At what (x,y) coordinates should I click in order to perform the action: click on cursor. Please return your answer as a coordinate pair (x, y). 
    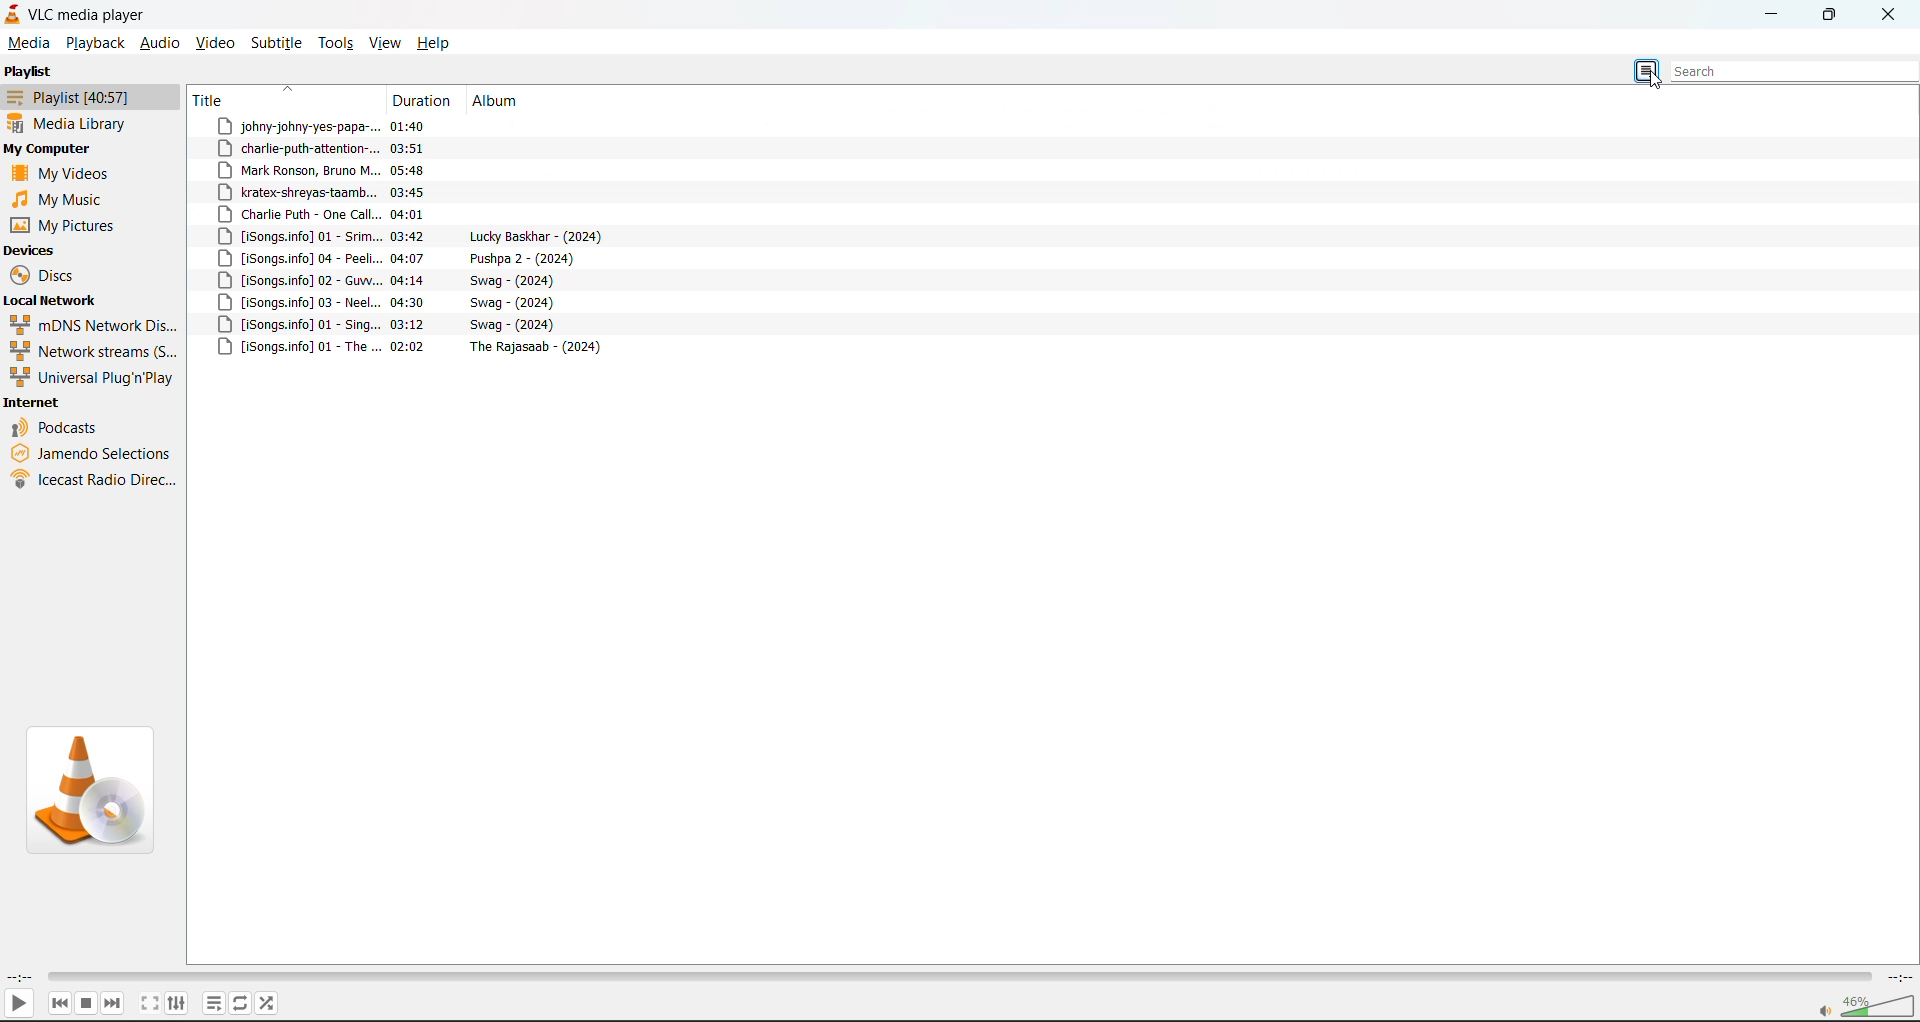
    Looking at the image, I should click on (1661, 82).